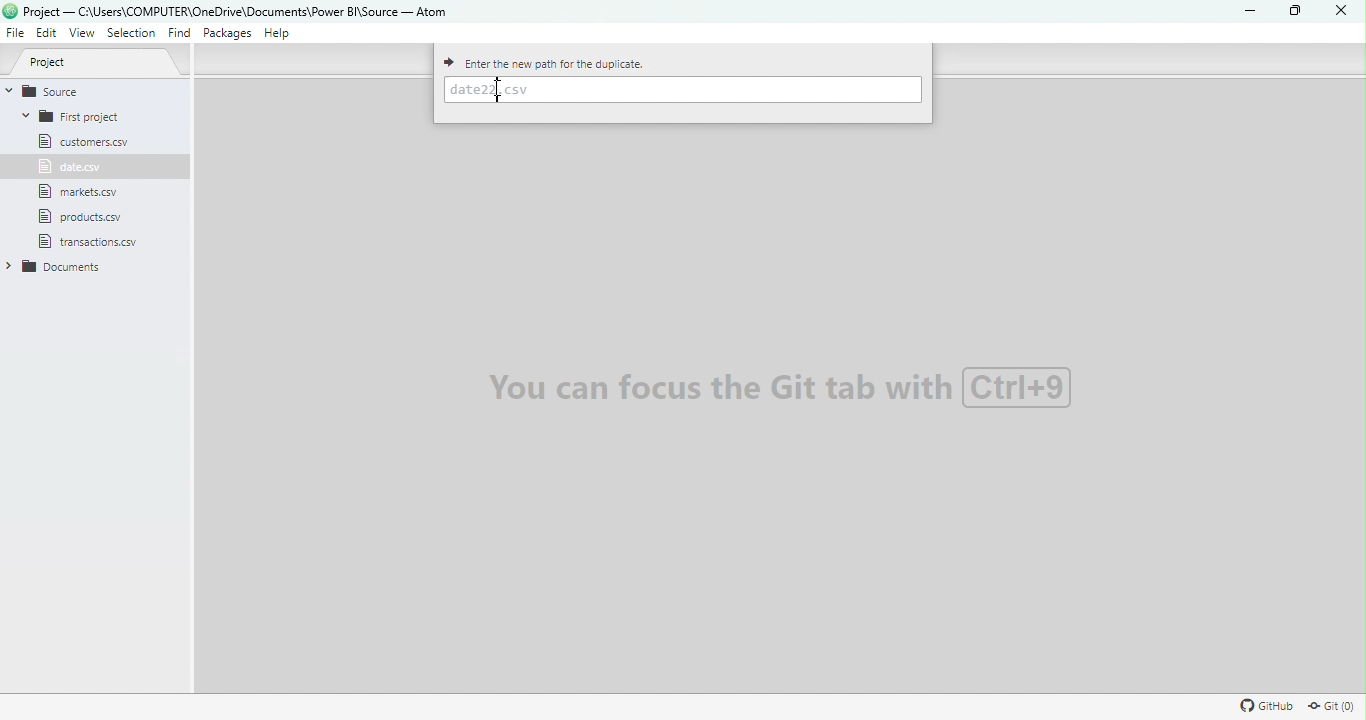 This screenshot has width=1366, height=720. What do you see at coordinates (178, 34) in the screenshot?
I see `Find` at bounding box center [178, 34].